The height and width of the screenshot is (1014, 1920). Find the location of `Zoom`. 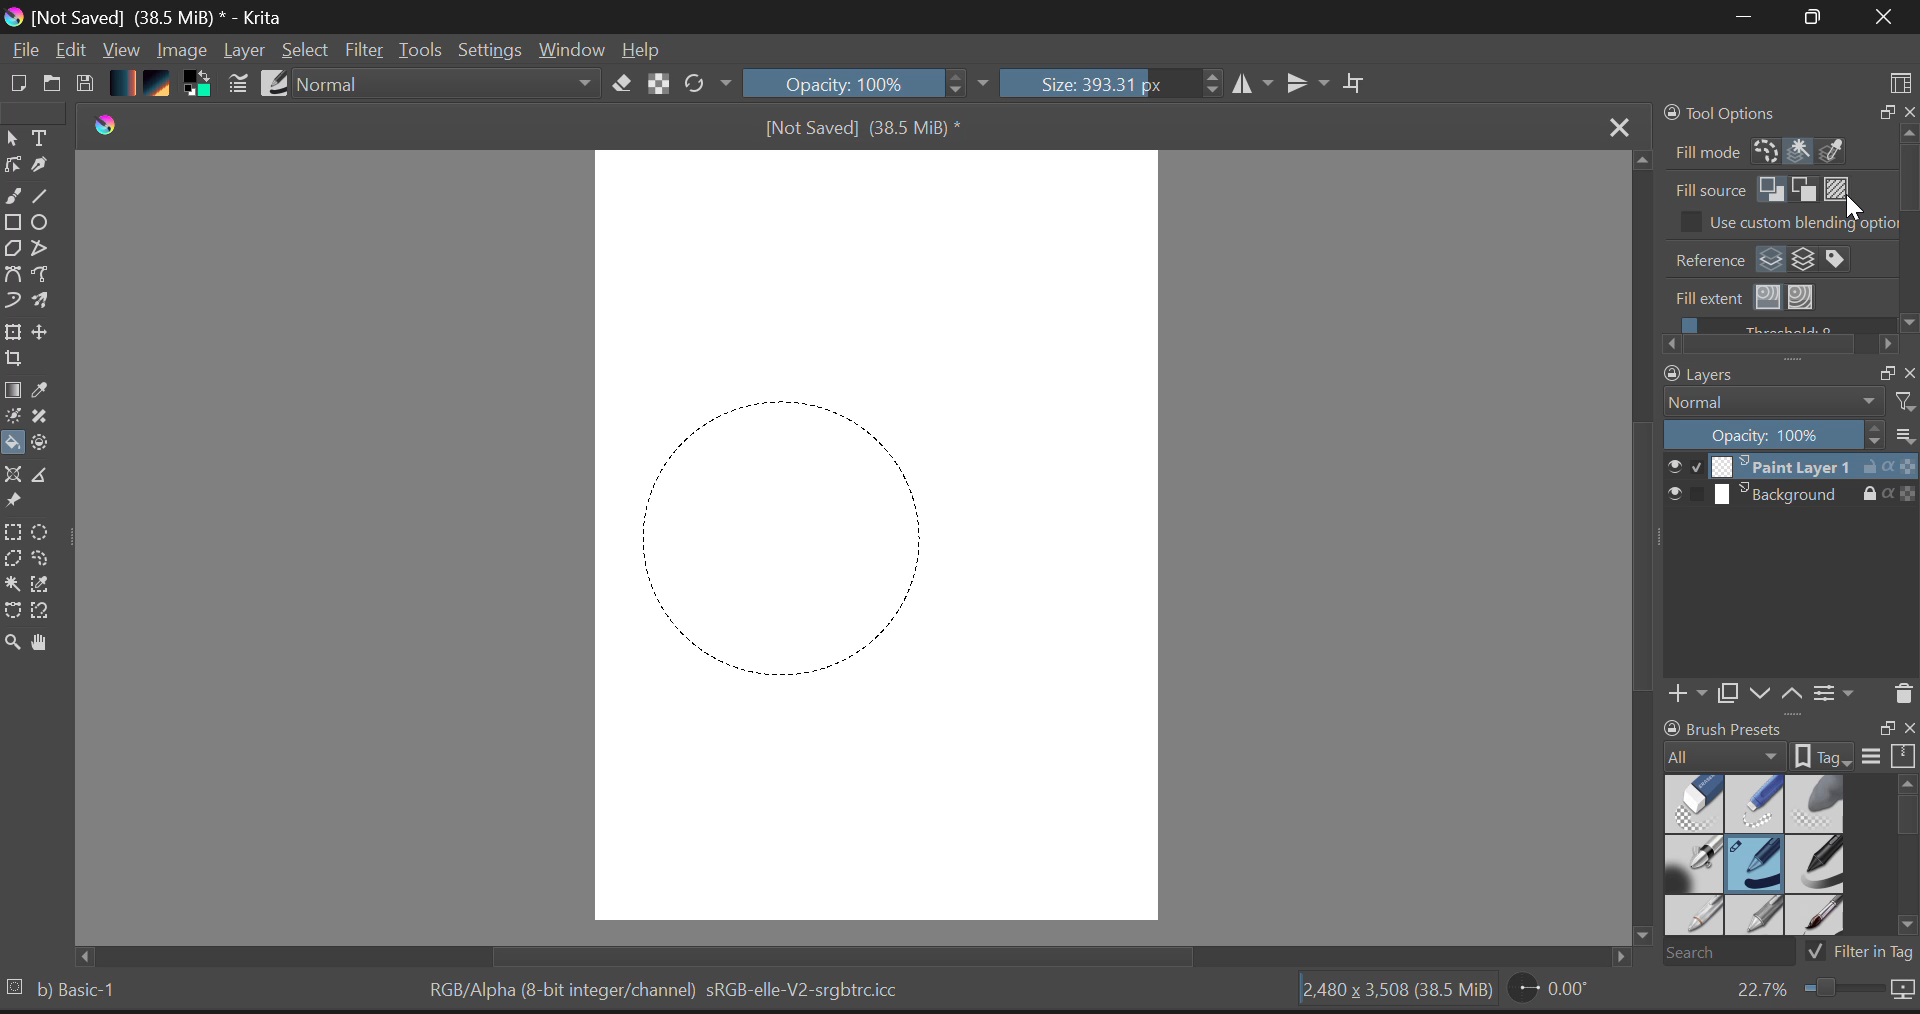

Zoom is located at coordinates (12, 640).